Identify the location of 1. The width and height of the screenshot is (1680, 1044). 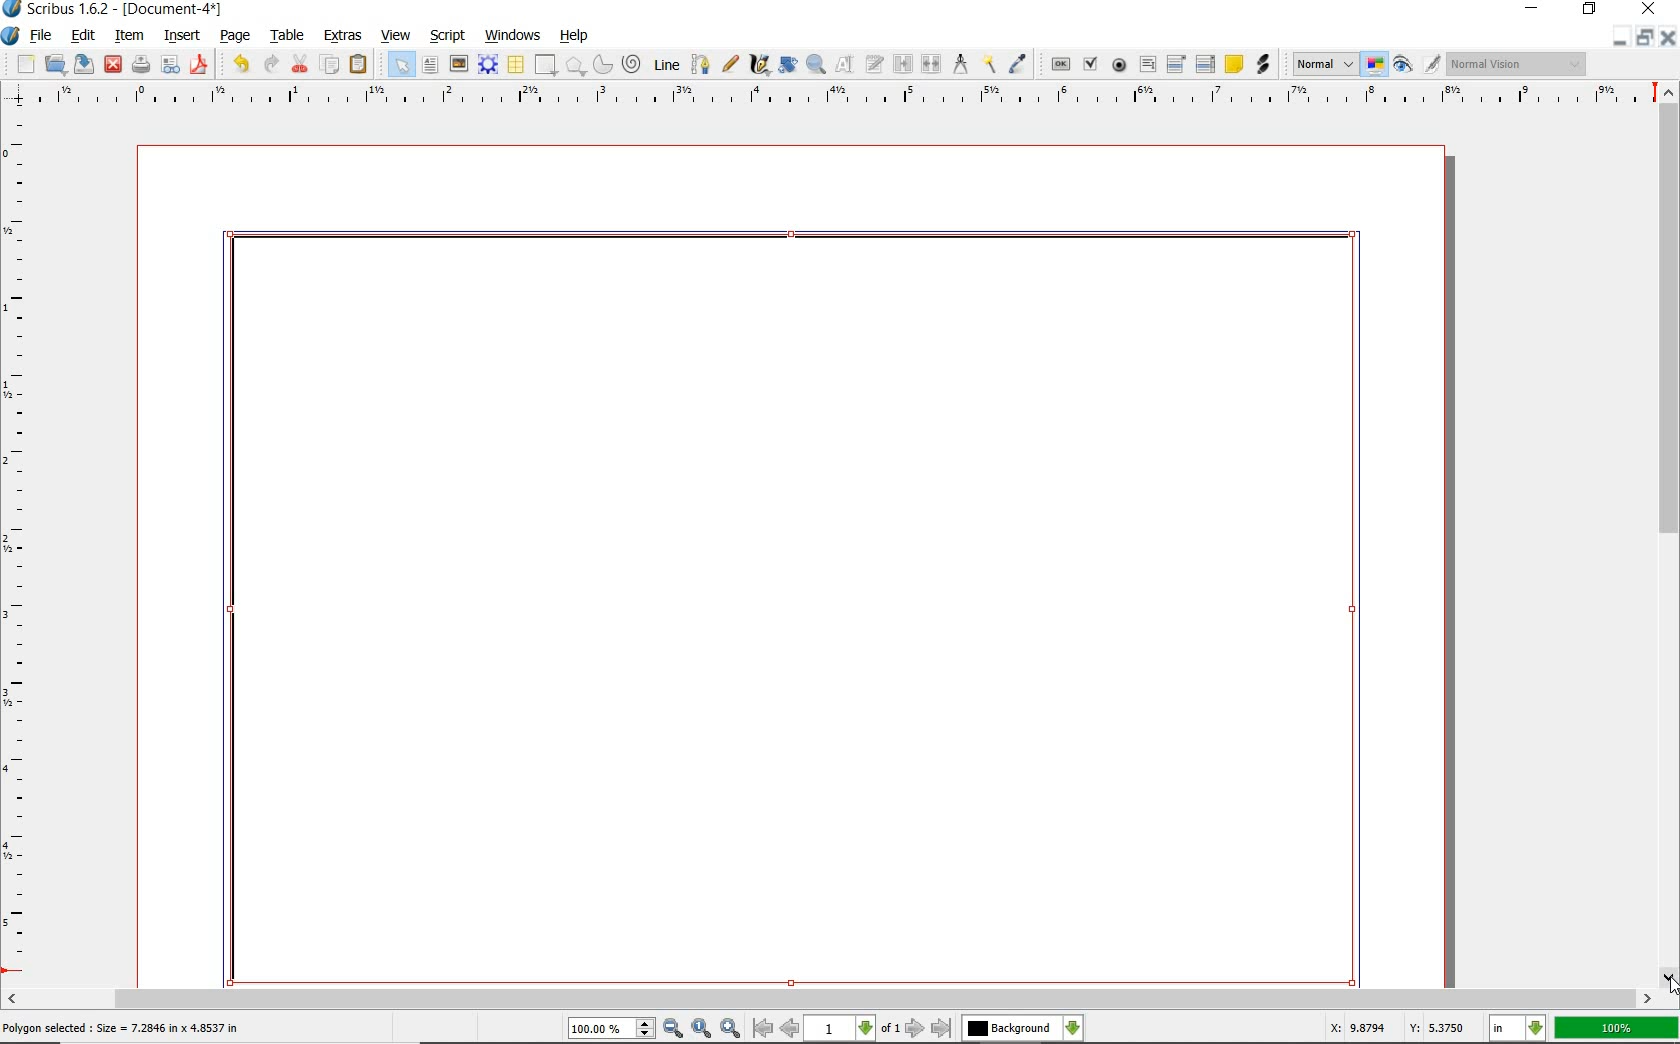
(841, 1029).